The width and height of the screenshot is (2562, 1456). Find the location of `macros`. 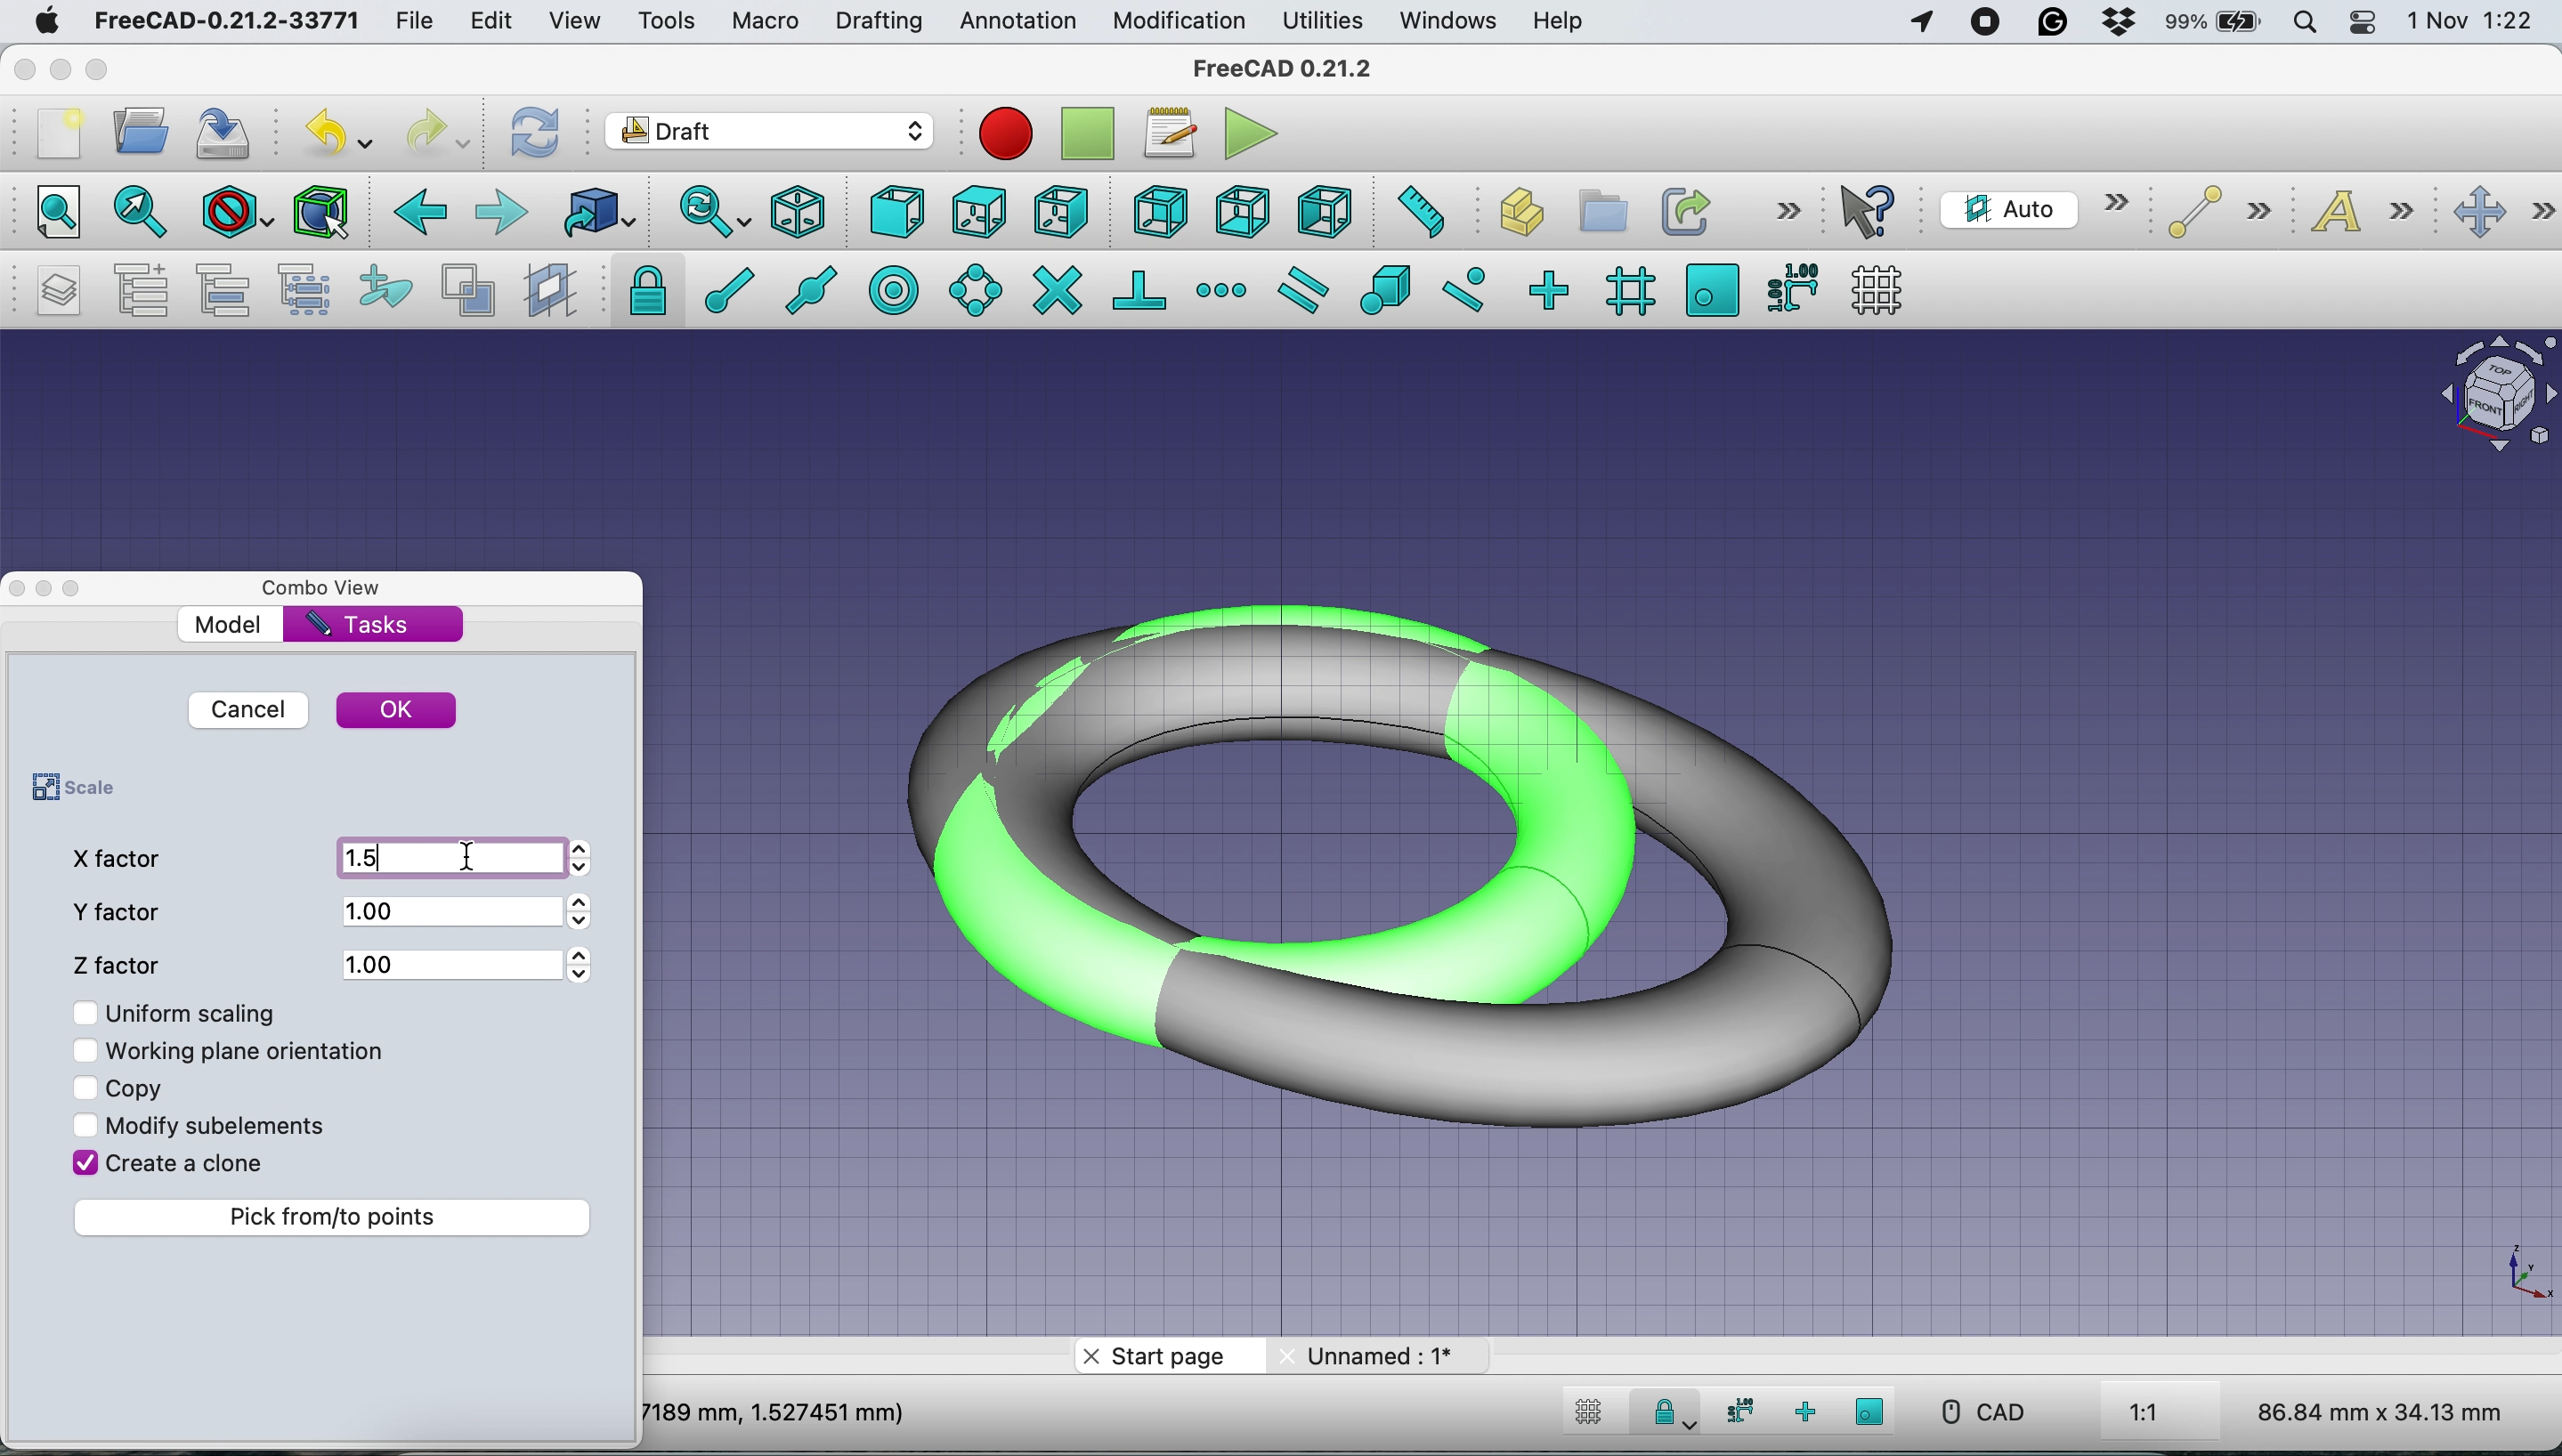

macros is located at coordinates (1169, 139).